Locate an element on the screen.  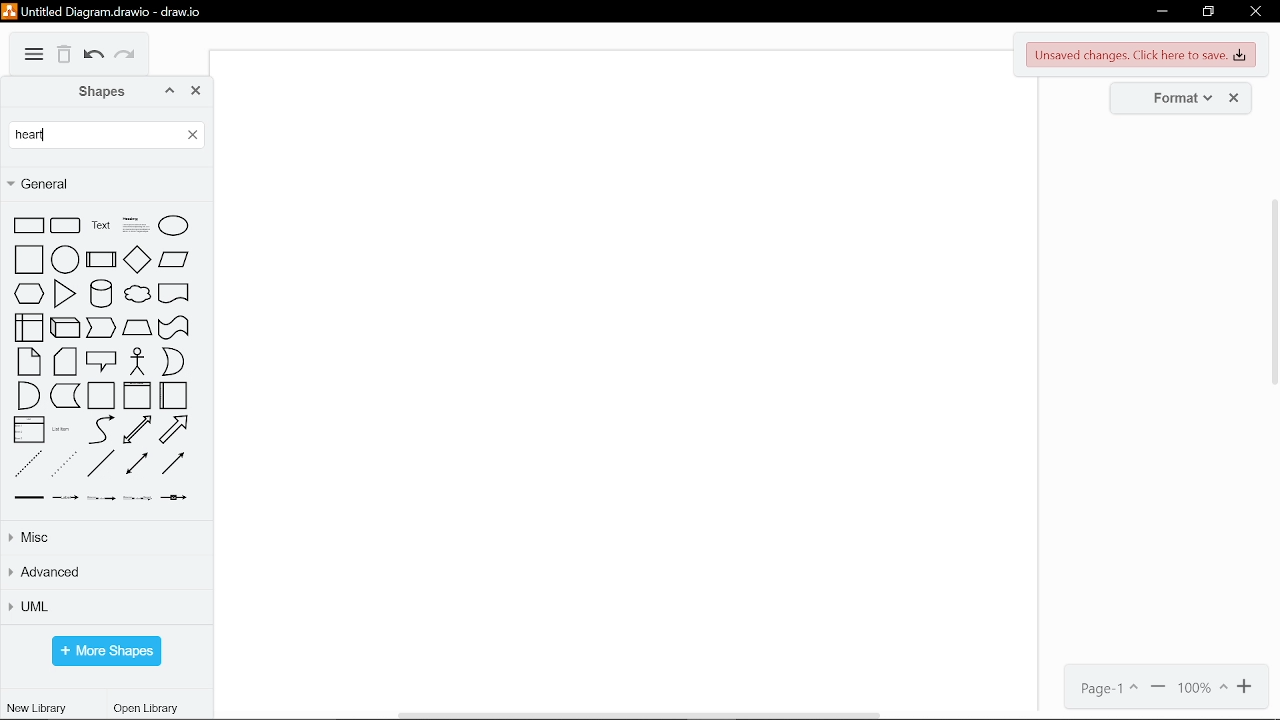
UML is located at coordinates (105, 607).